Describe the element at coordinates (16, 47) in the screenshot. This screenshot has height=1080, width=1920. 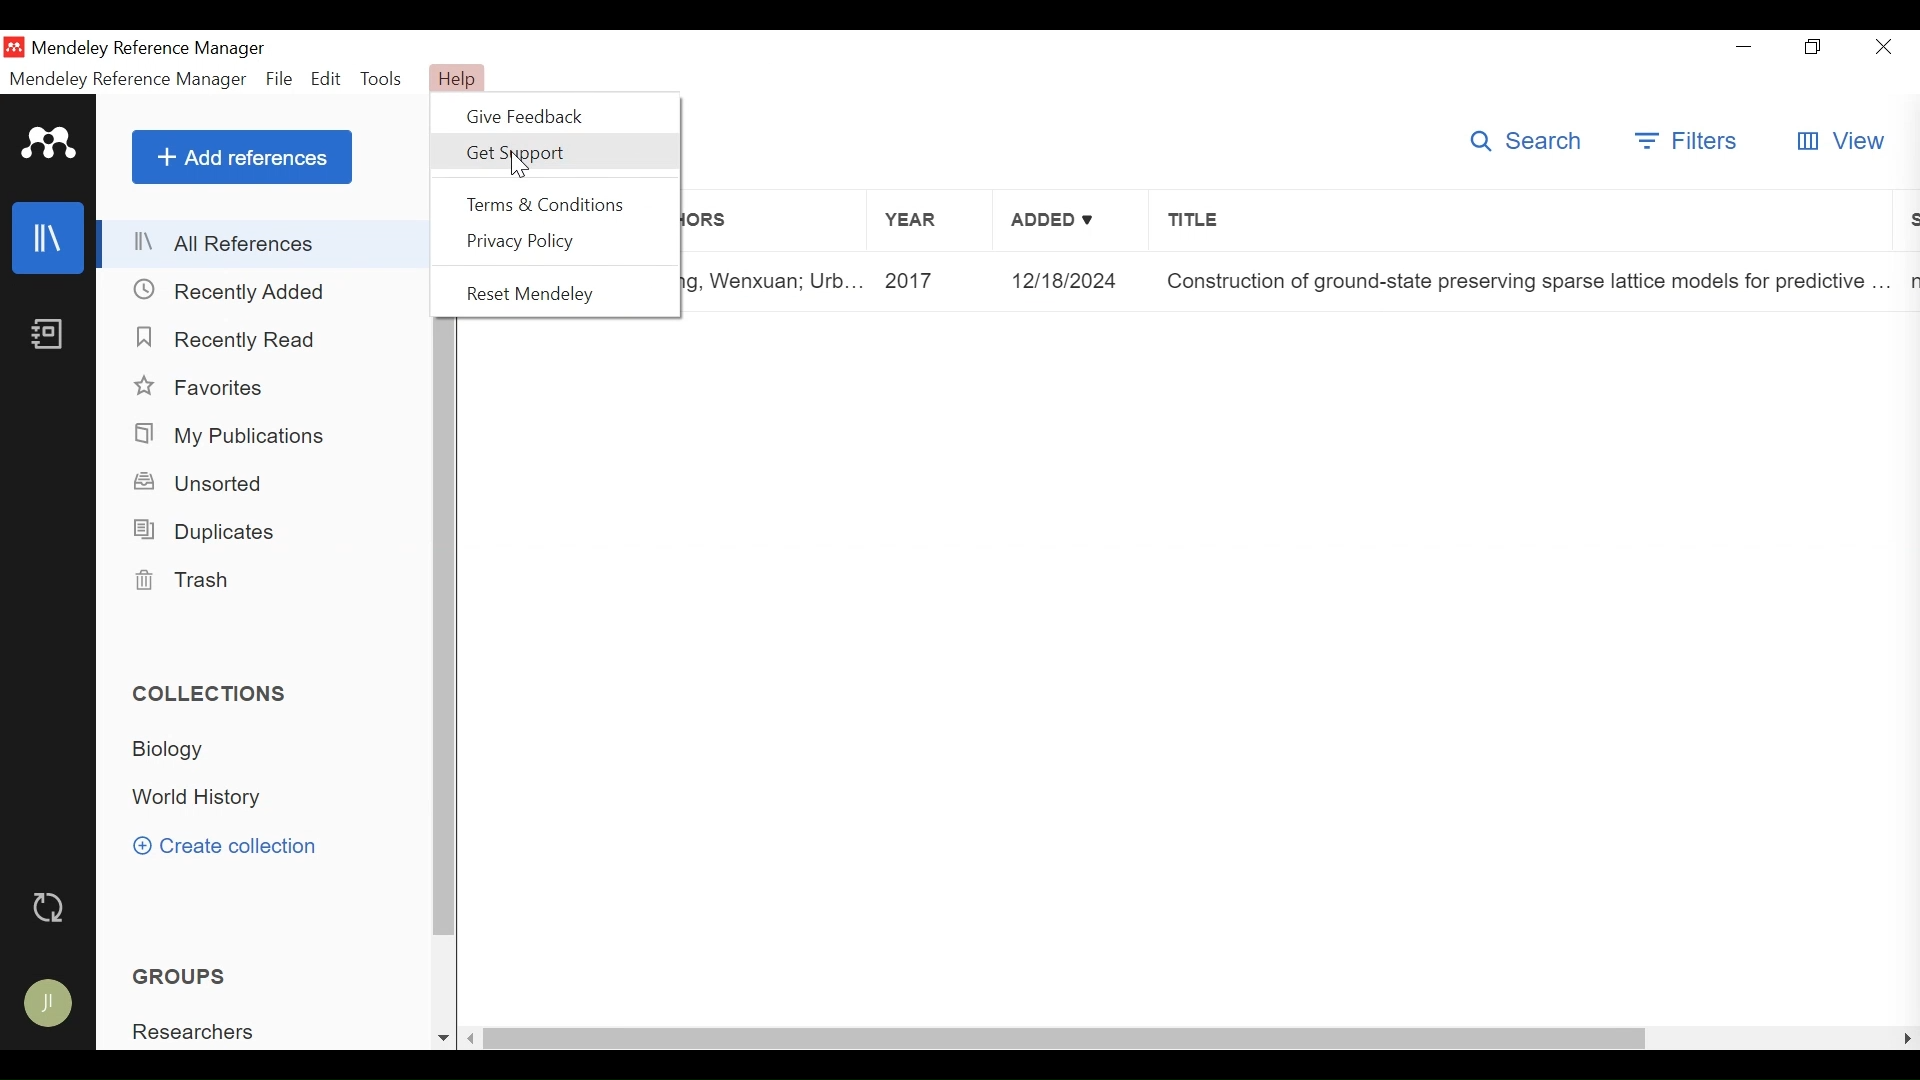
I see `Mendeley Desktop Icon` at that location.